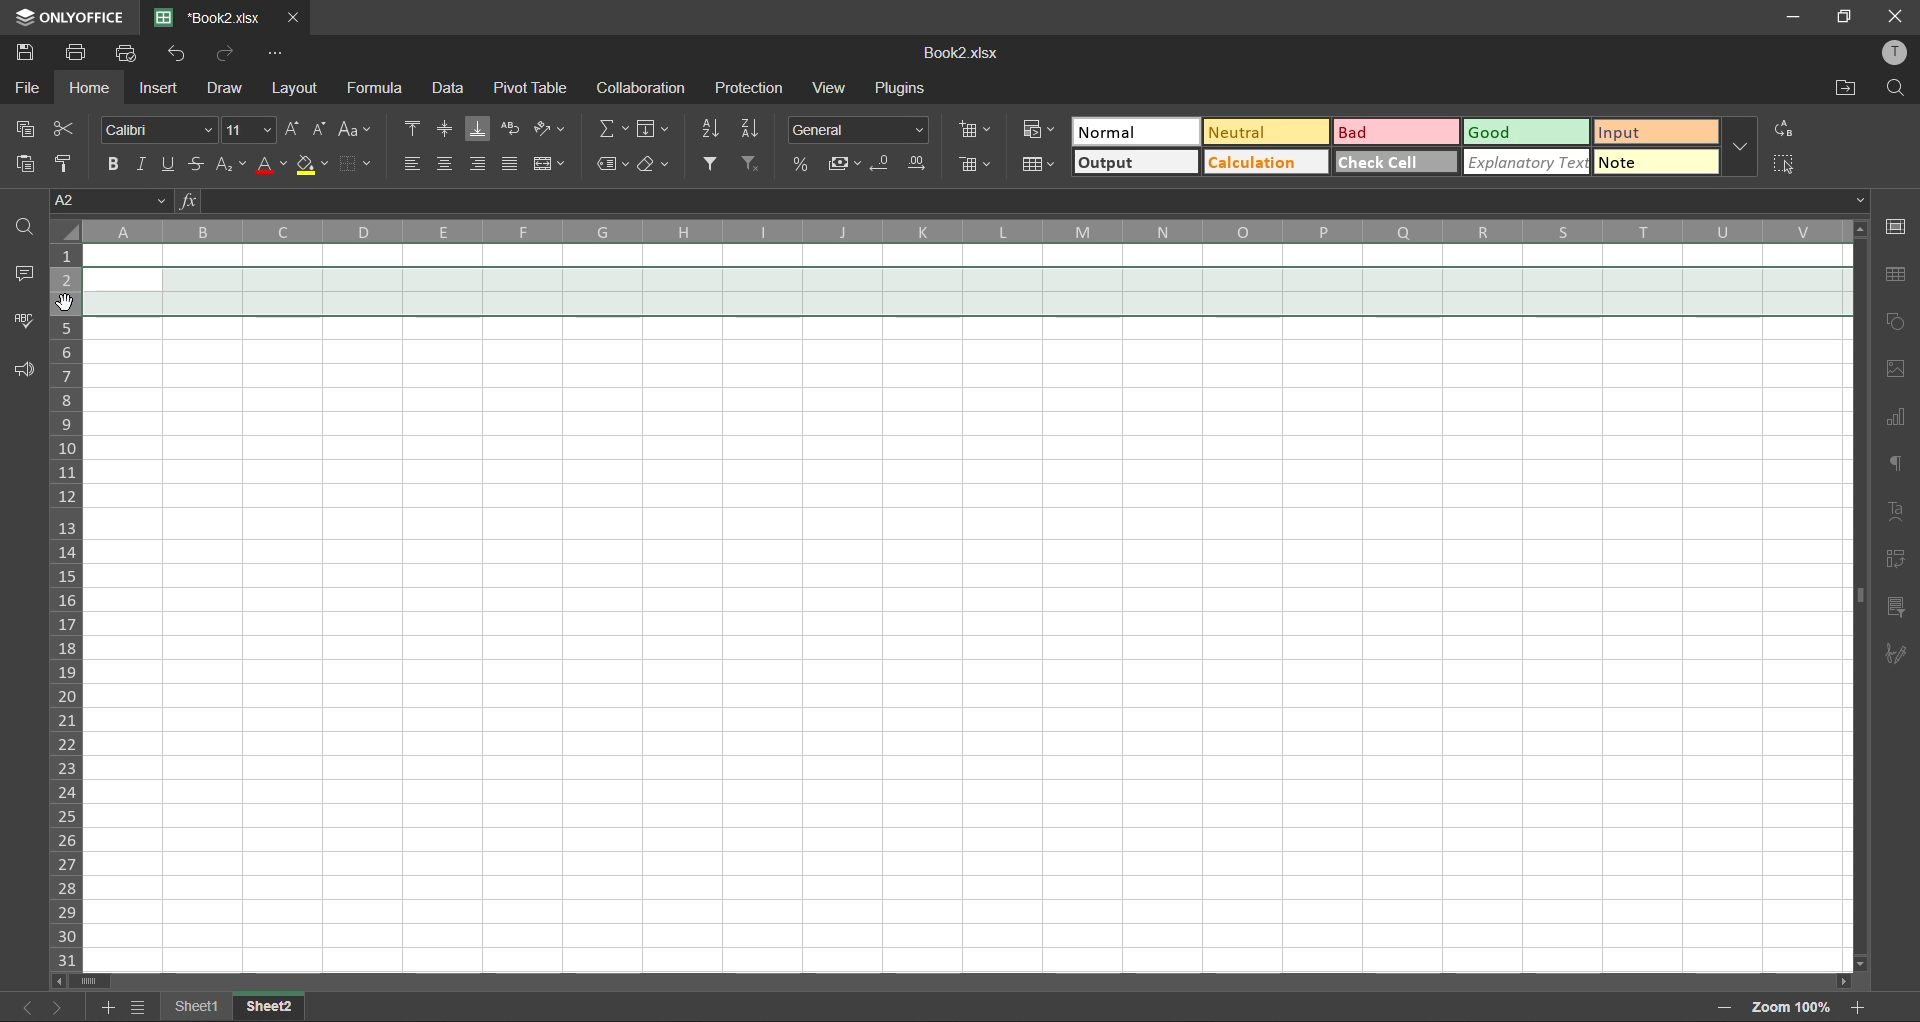  Describe the element at coordinates (1040, 128) in the screenshot. I see `conditional formatting` at that location.